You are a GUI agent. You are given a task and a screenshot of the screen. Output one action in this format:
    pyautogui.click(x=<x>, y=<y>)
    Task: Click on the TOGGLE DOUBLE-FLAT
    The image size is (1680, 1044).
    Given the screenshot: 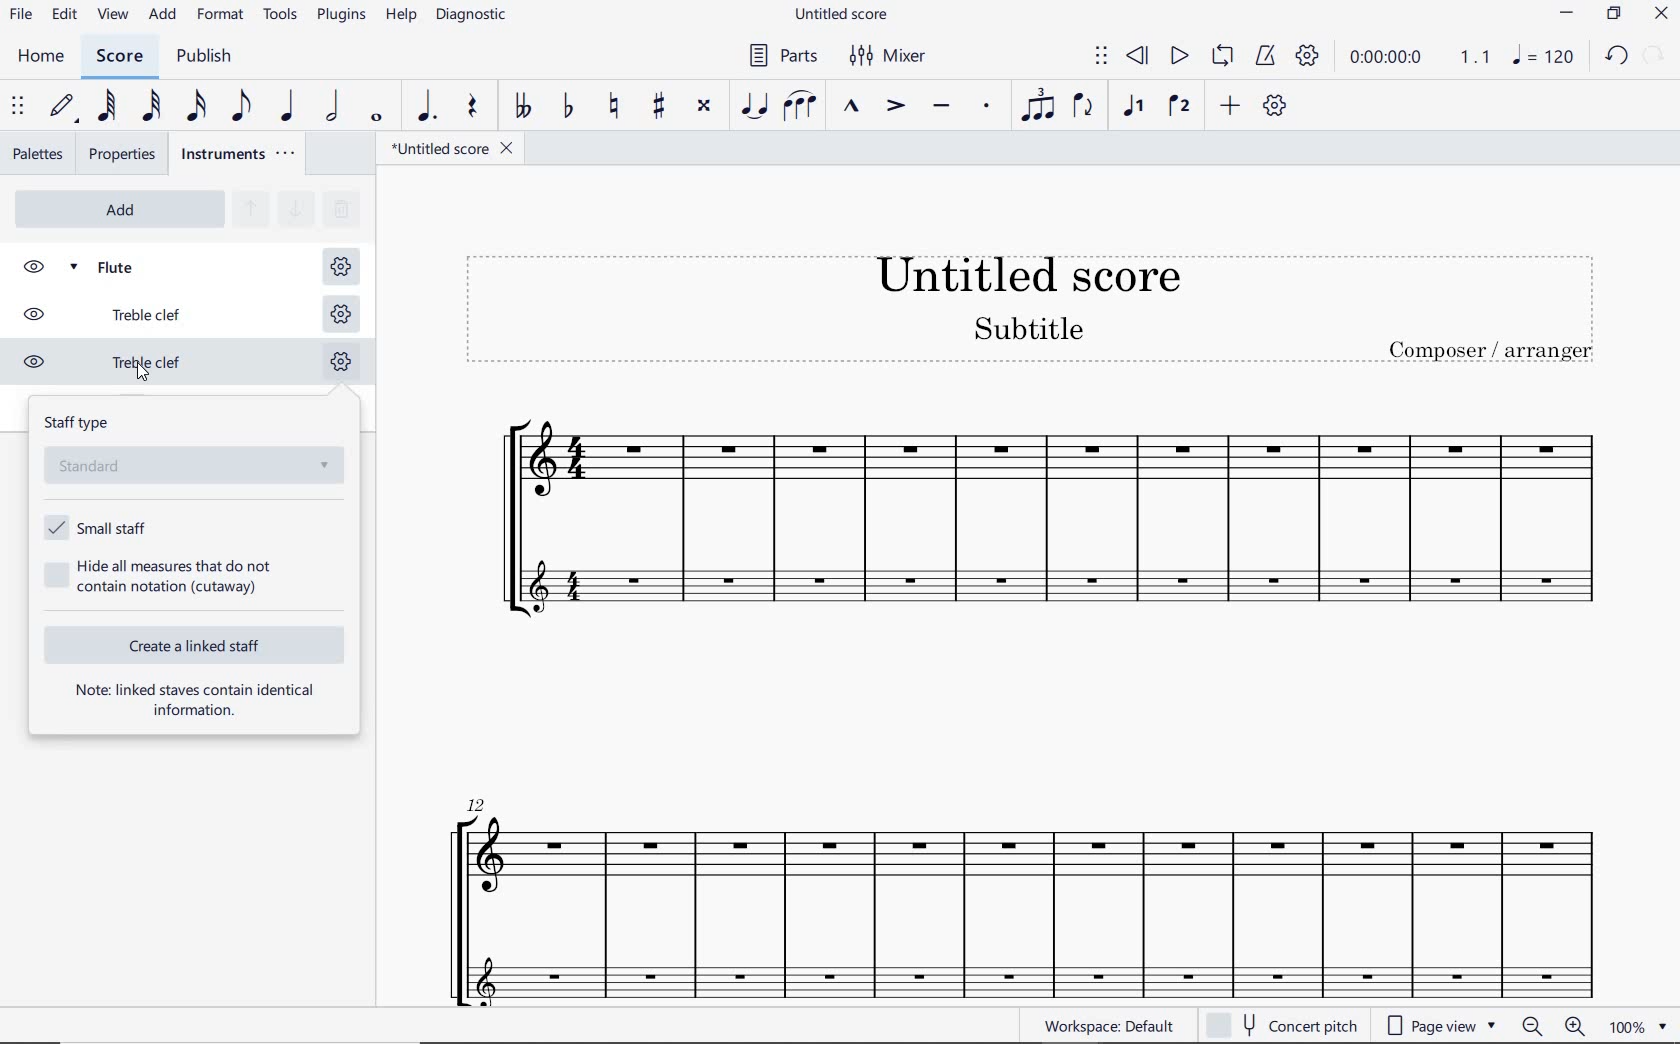 What is the action you would take?
    pyautogui.click(x=521, y=107)
    